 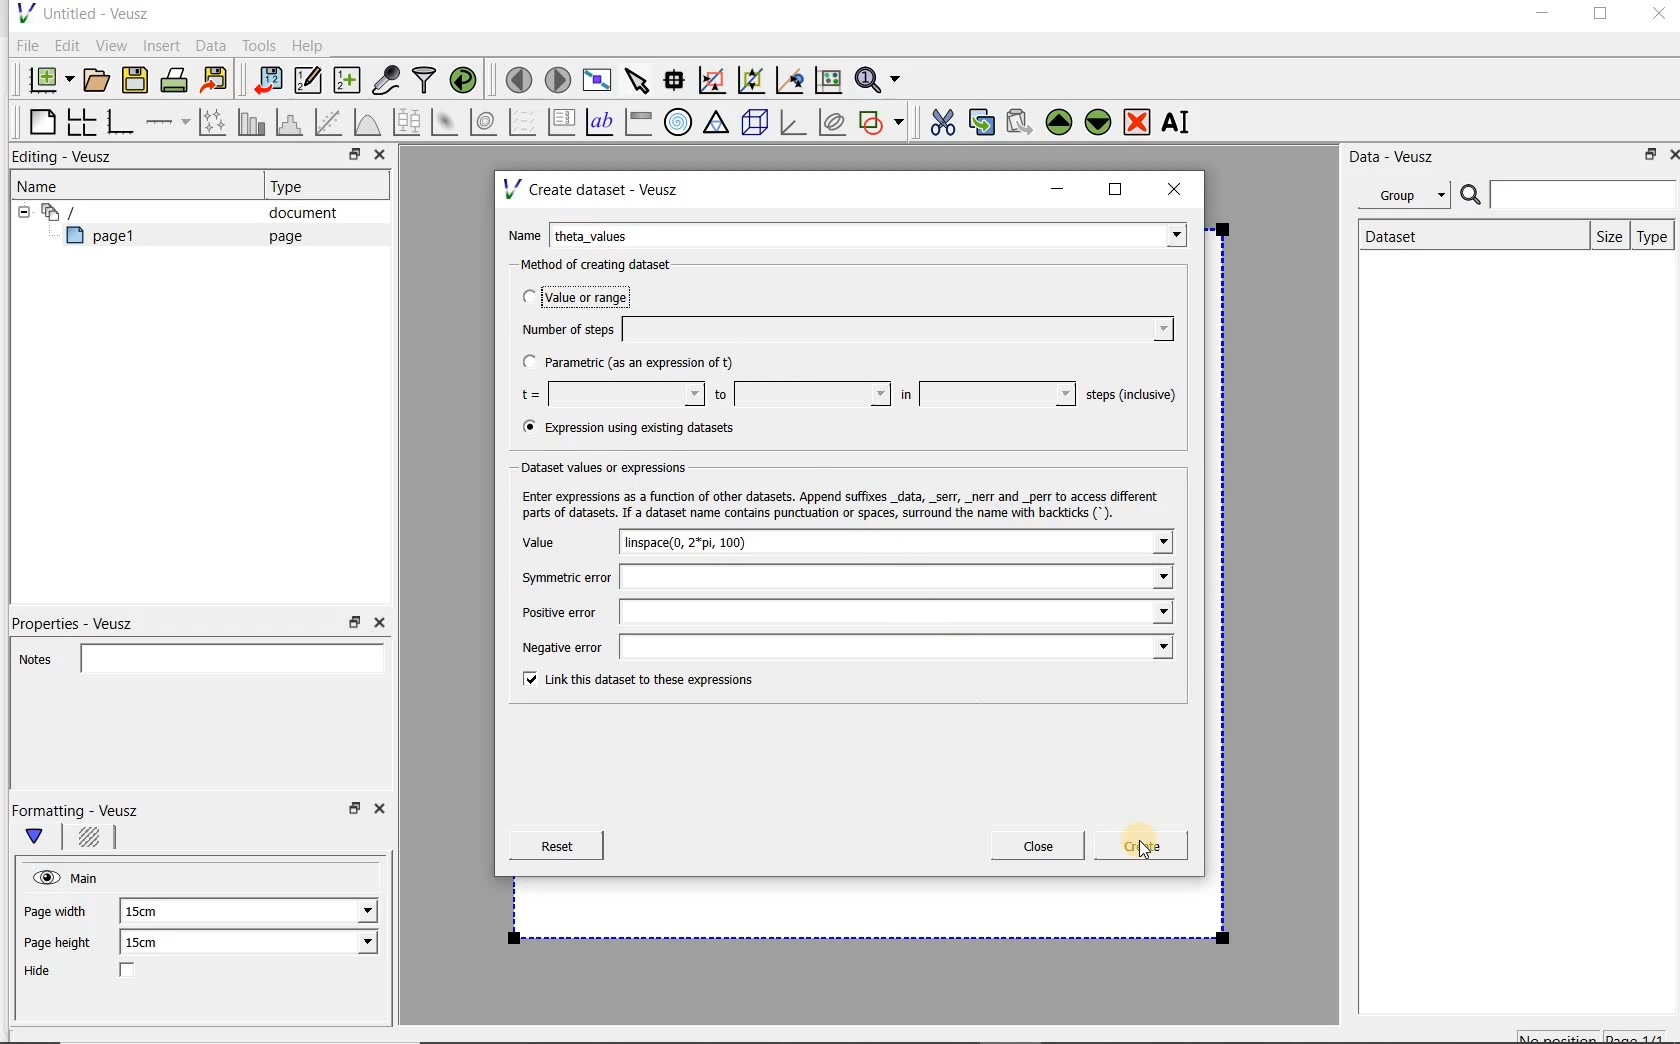 I want to click on Close, so click(x=378, y=157).